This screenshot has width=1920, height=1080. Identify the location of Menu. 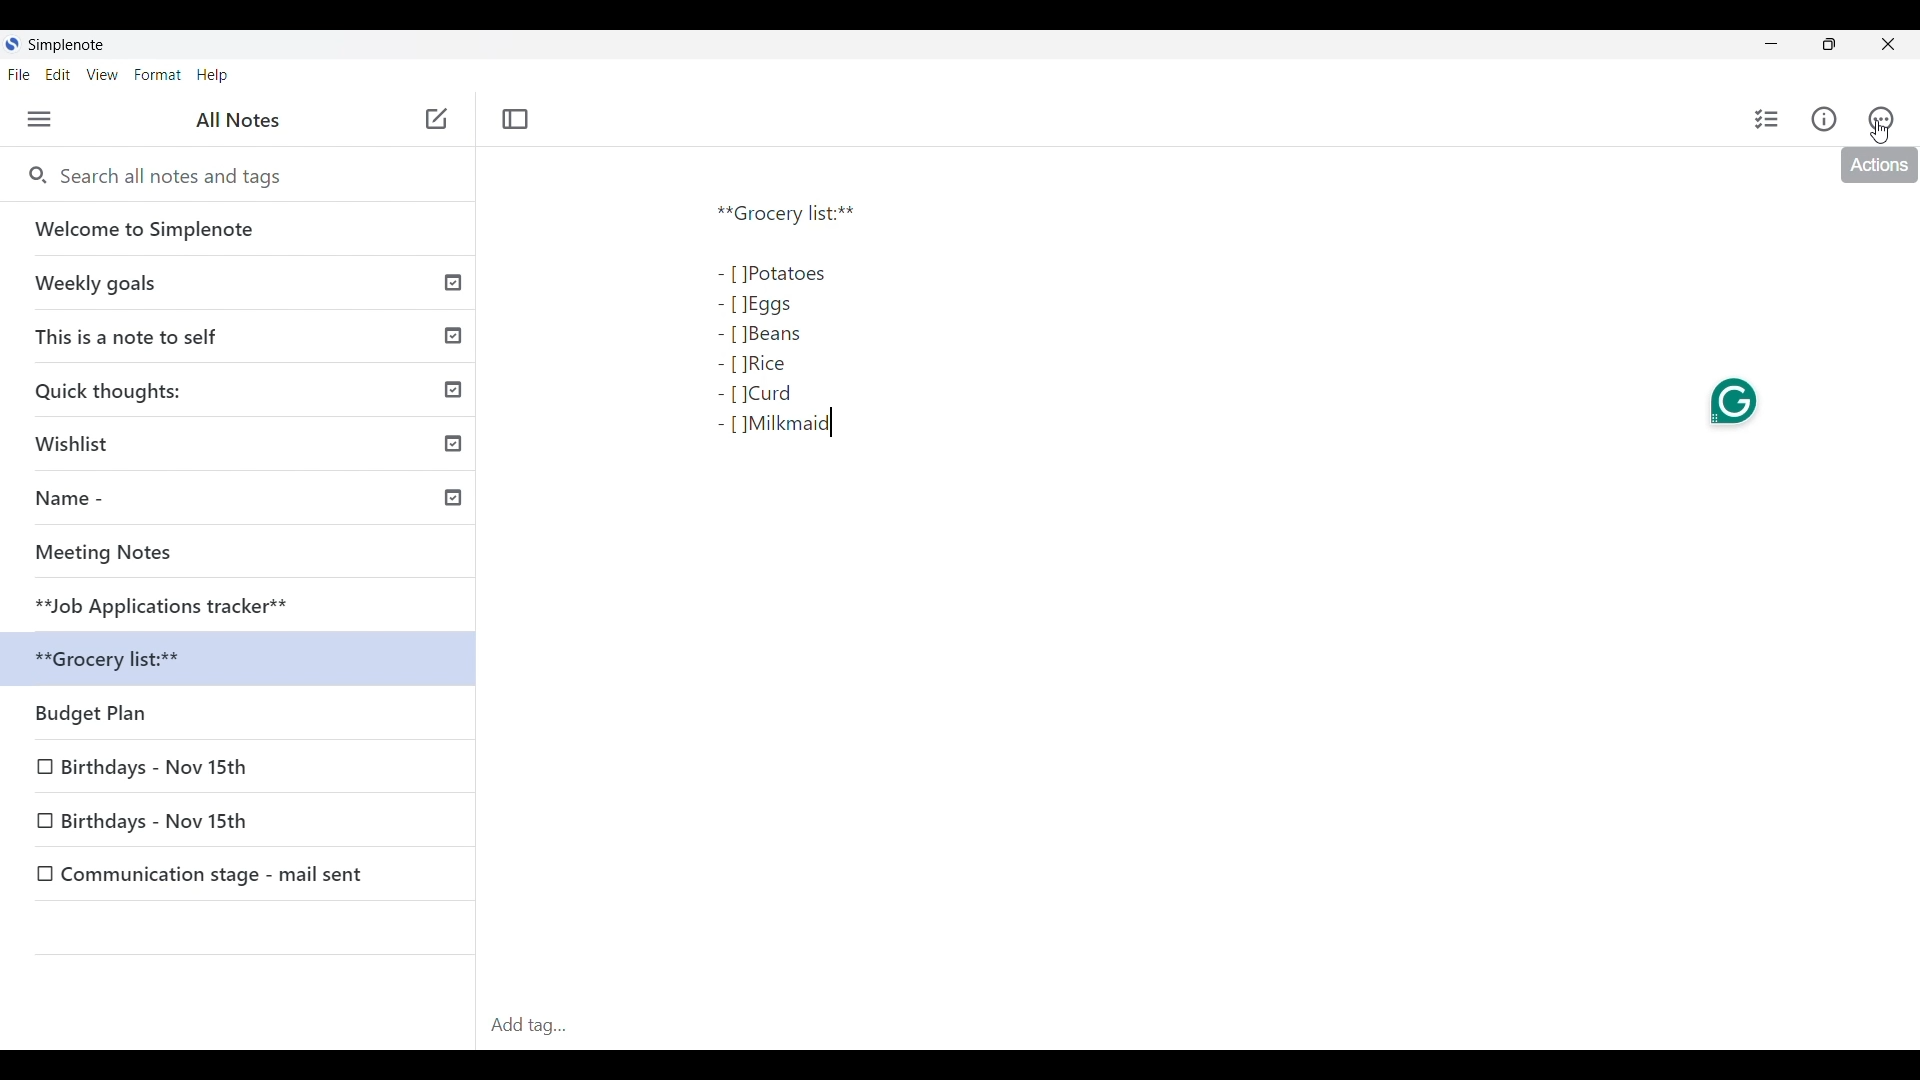
(40, 119).